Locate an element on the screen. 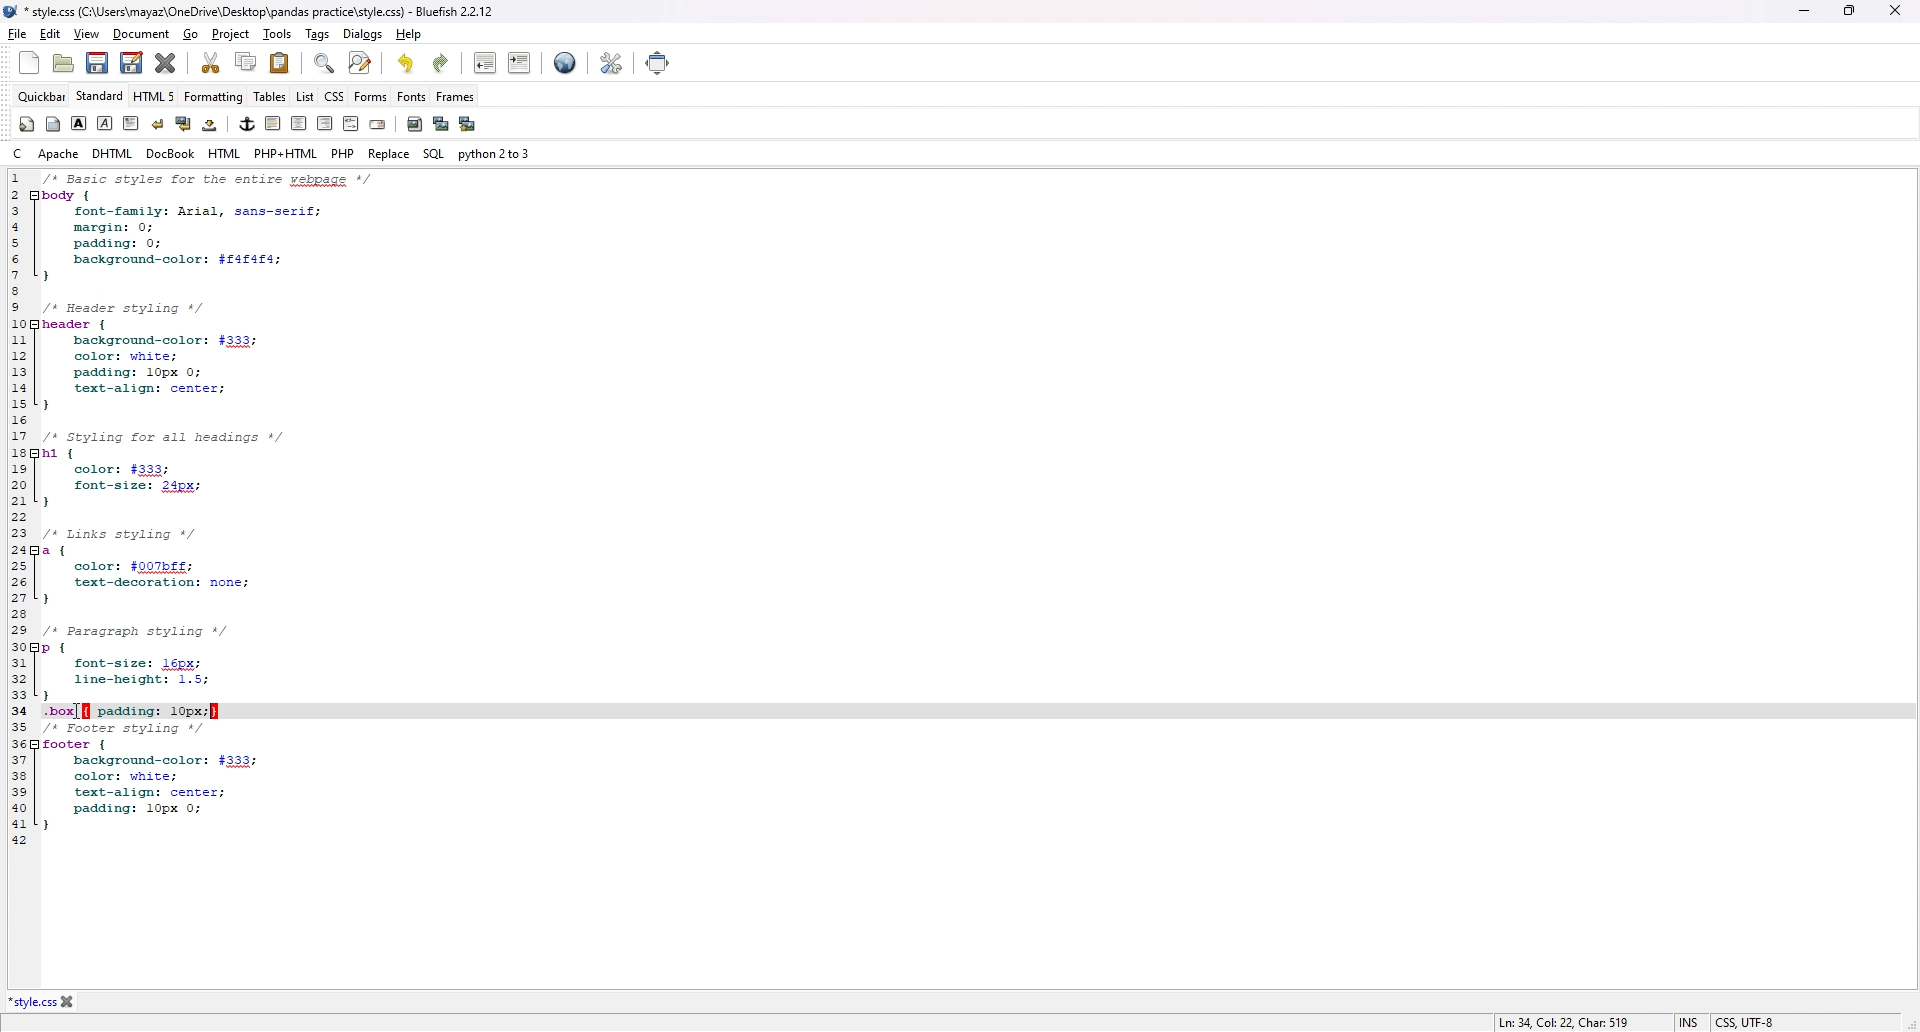 This screenshot has height=1032, width=1920. right indent is located at coordinates (273, 123).